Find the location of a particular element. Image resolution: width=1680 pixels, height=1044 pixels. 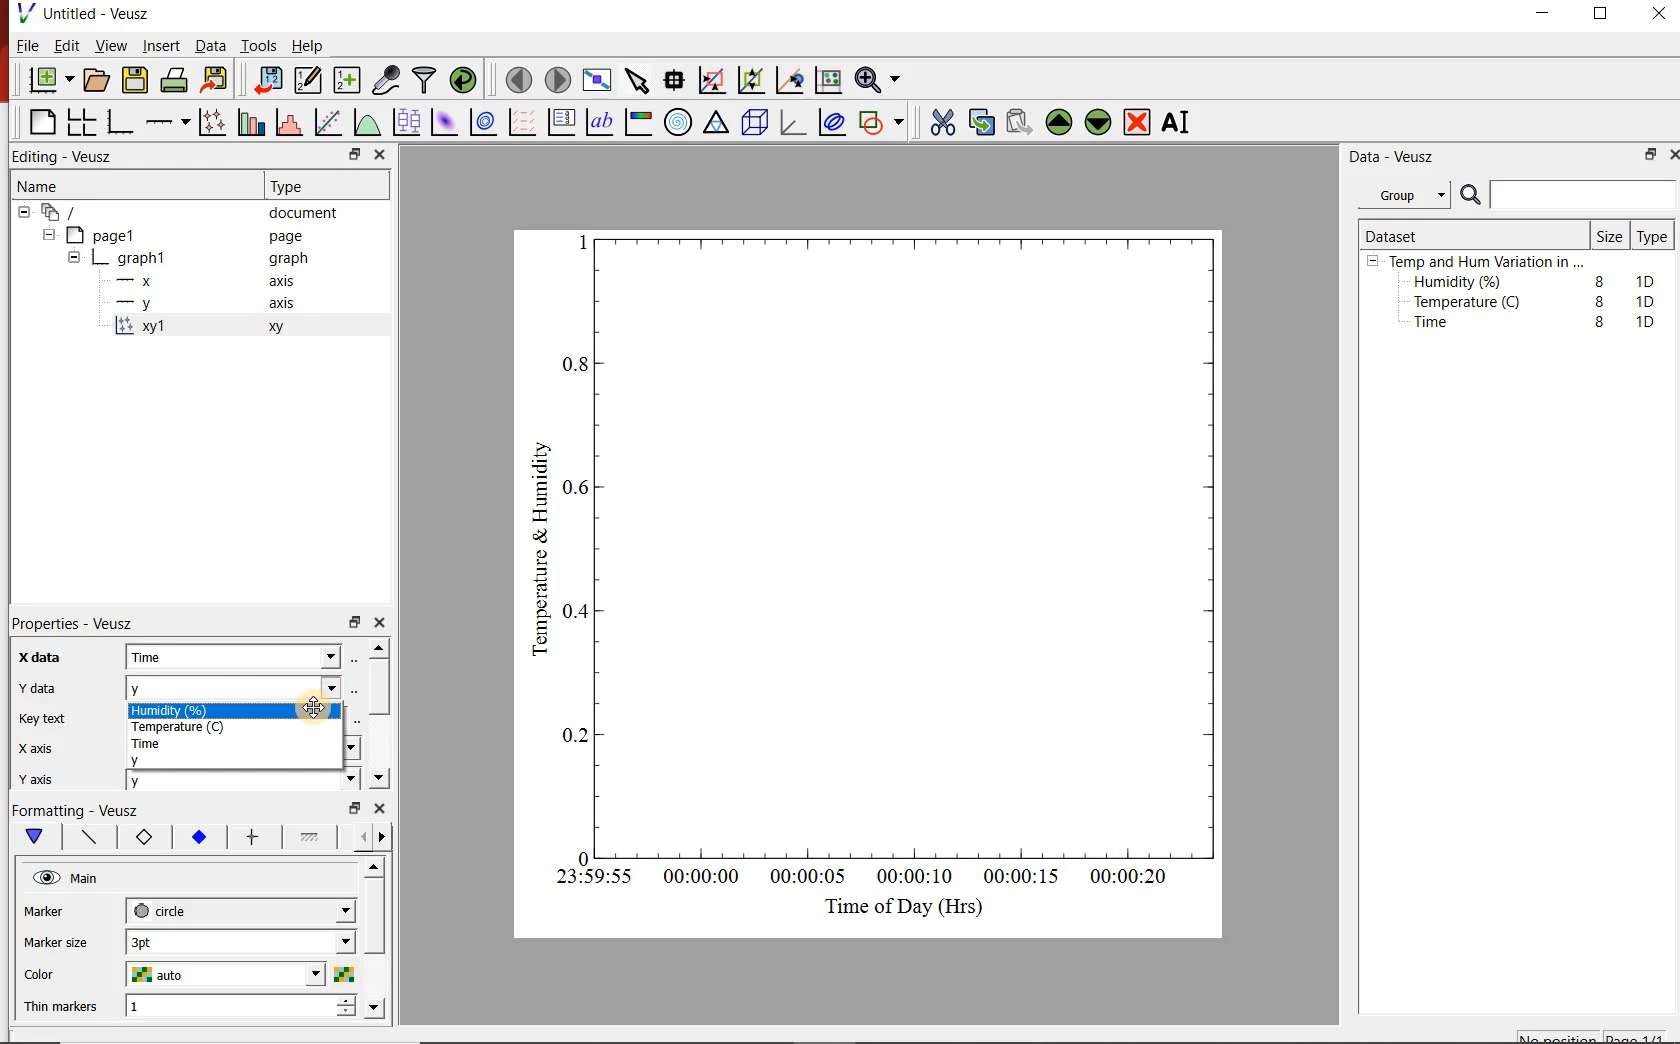

0.8 is located at coordinates (576, 363).